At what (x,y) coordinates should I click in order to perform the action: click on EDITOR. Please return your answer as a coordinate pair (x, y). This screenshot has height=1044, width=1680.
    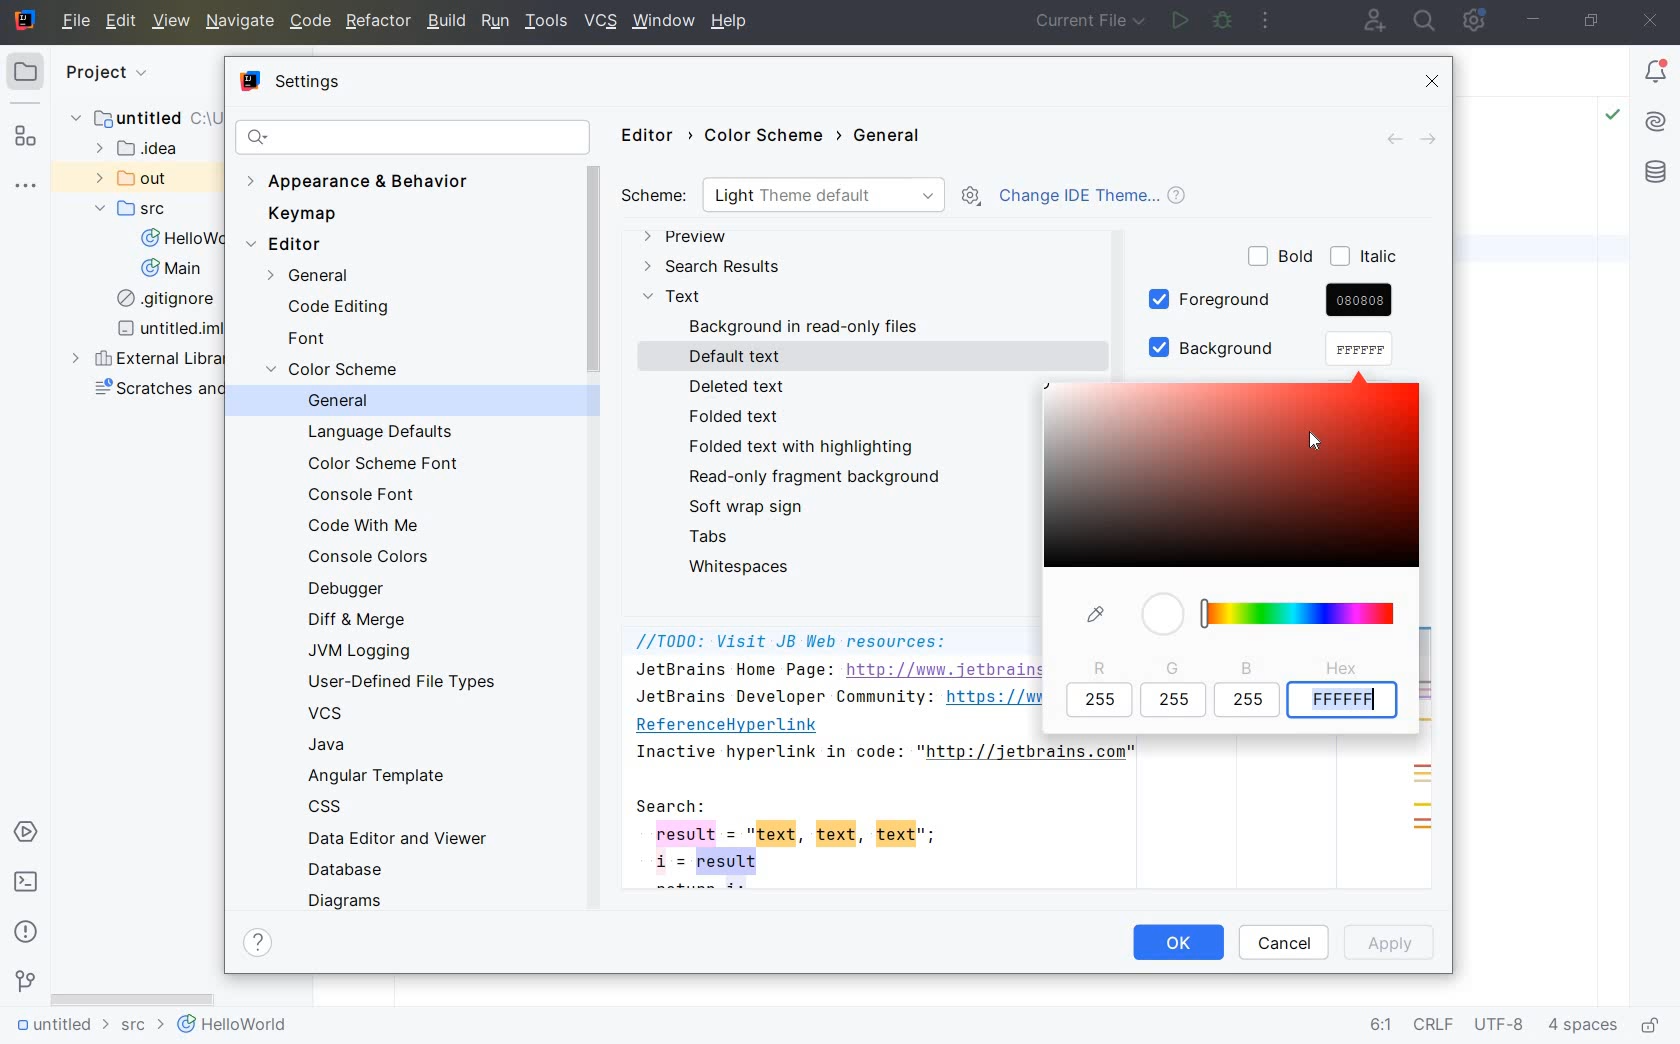
    Looking at the image, I should click on (289, 245).